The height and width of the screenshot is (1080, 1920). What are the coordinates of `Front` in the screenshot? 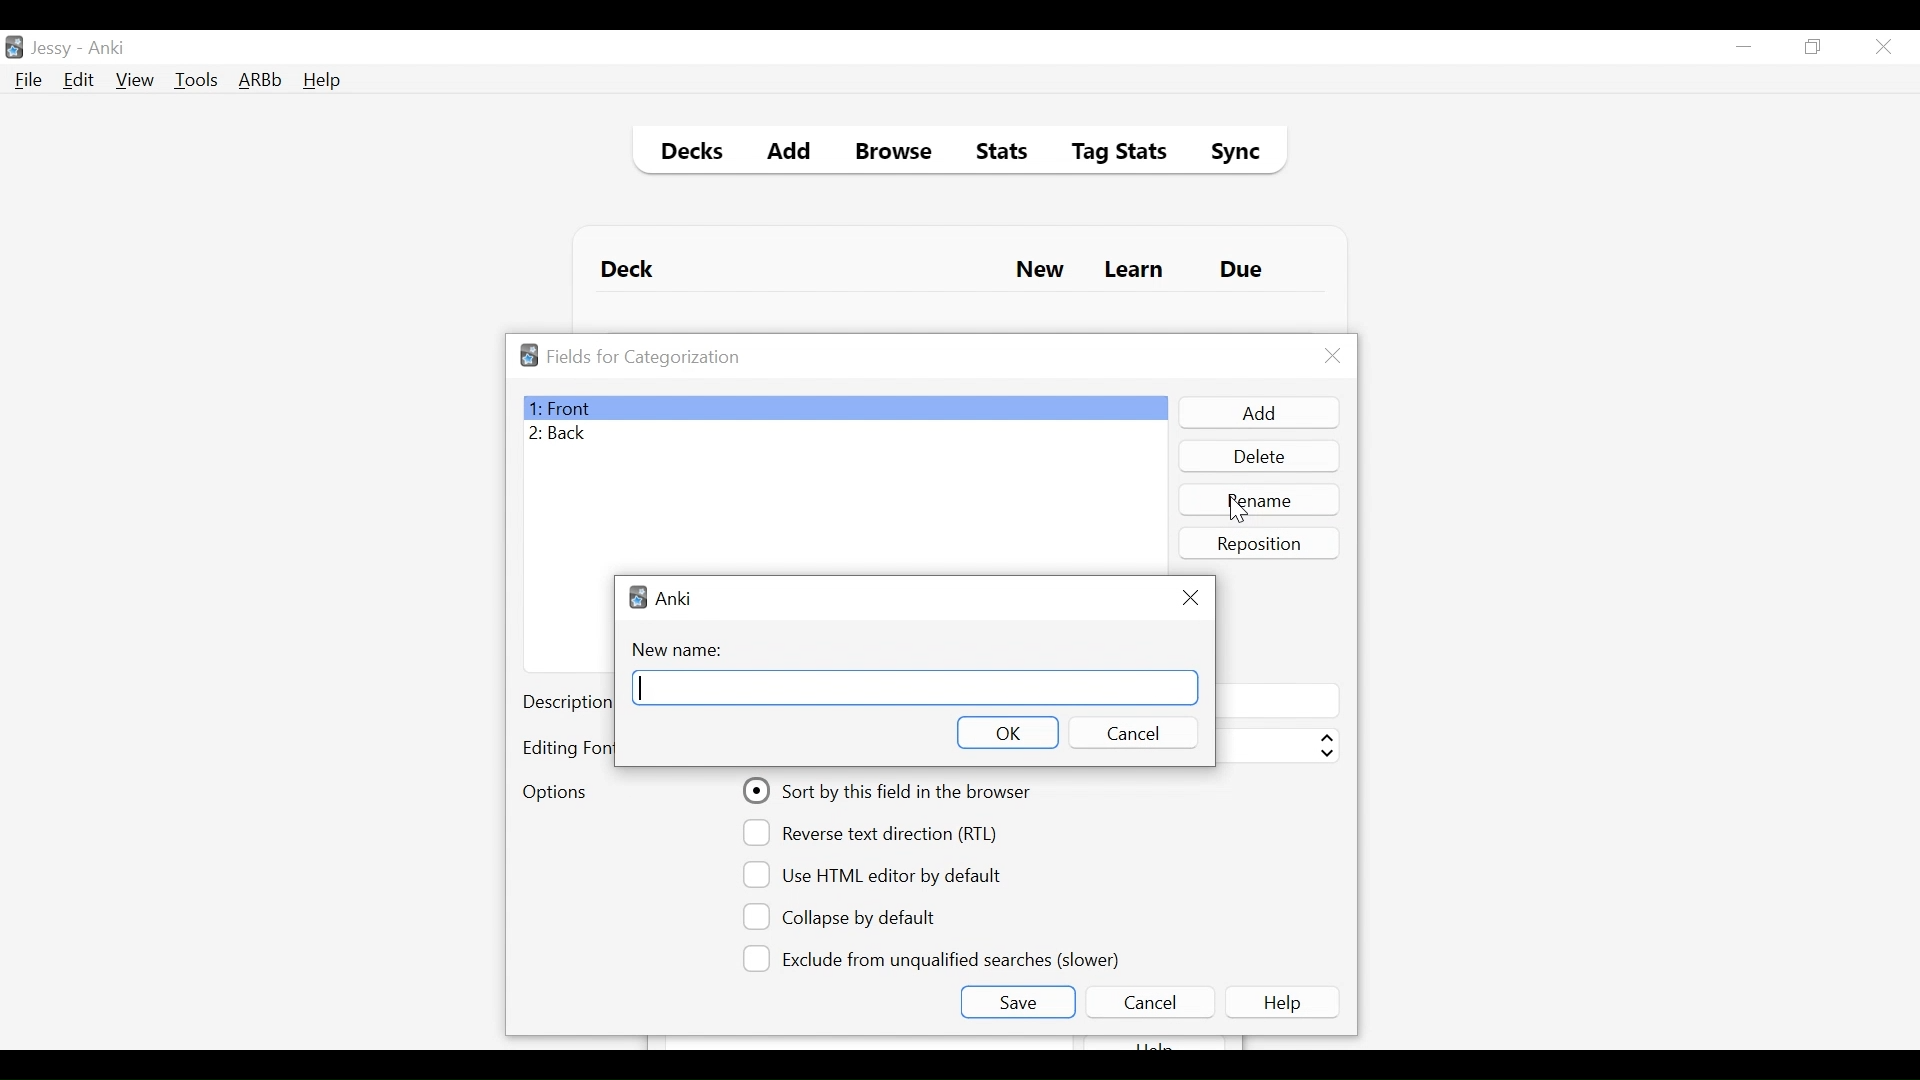 It's located at (844, 408).